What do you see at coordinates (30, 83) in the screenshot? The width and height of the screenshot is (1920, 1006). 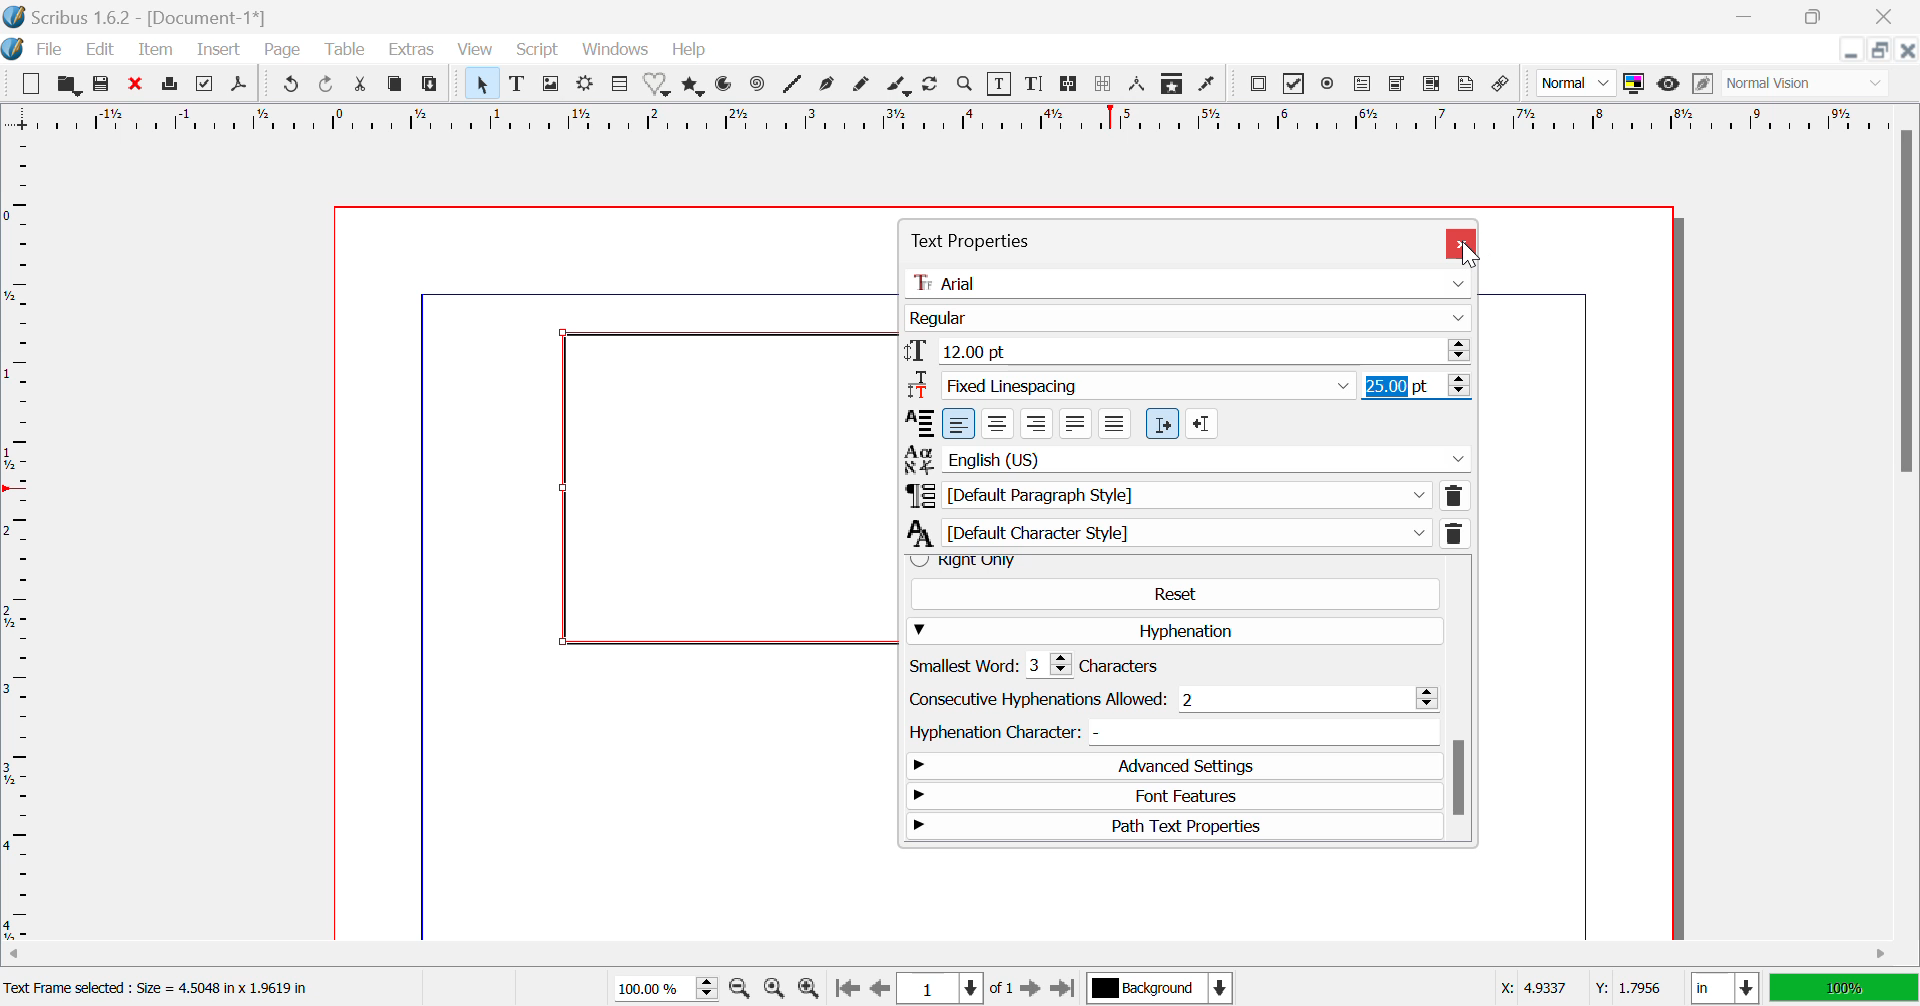 I see `New` at bounding box center [30, 83].